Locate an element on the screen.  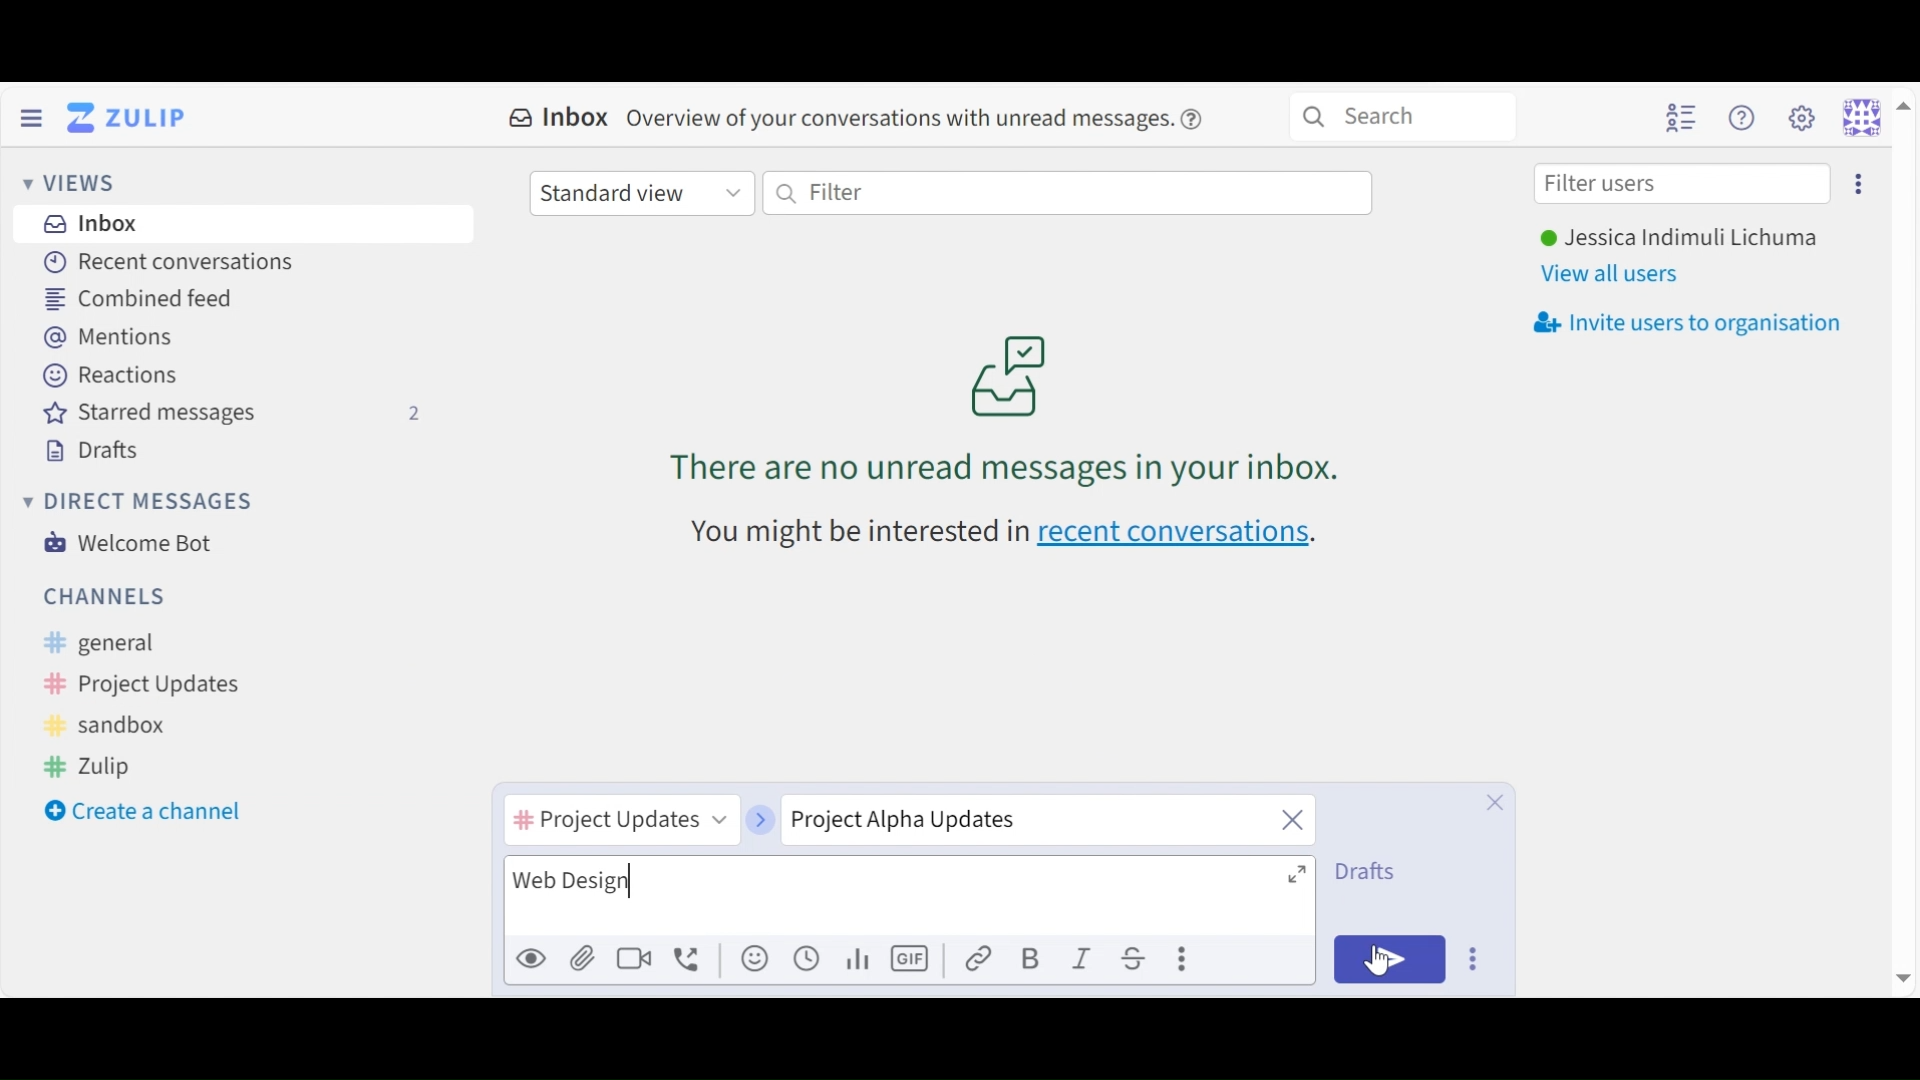
Add global time is located at coordinates (807, 958).